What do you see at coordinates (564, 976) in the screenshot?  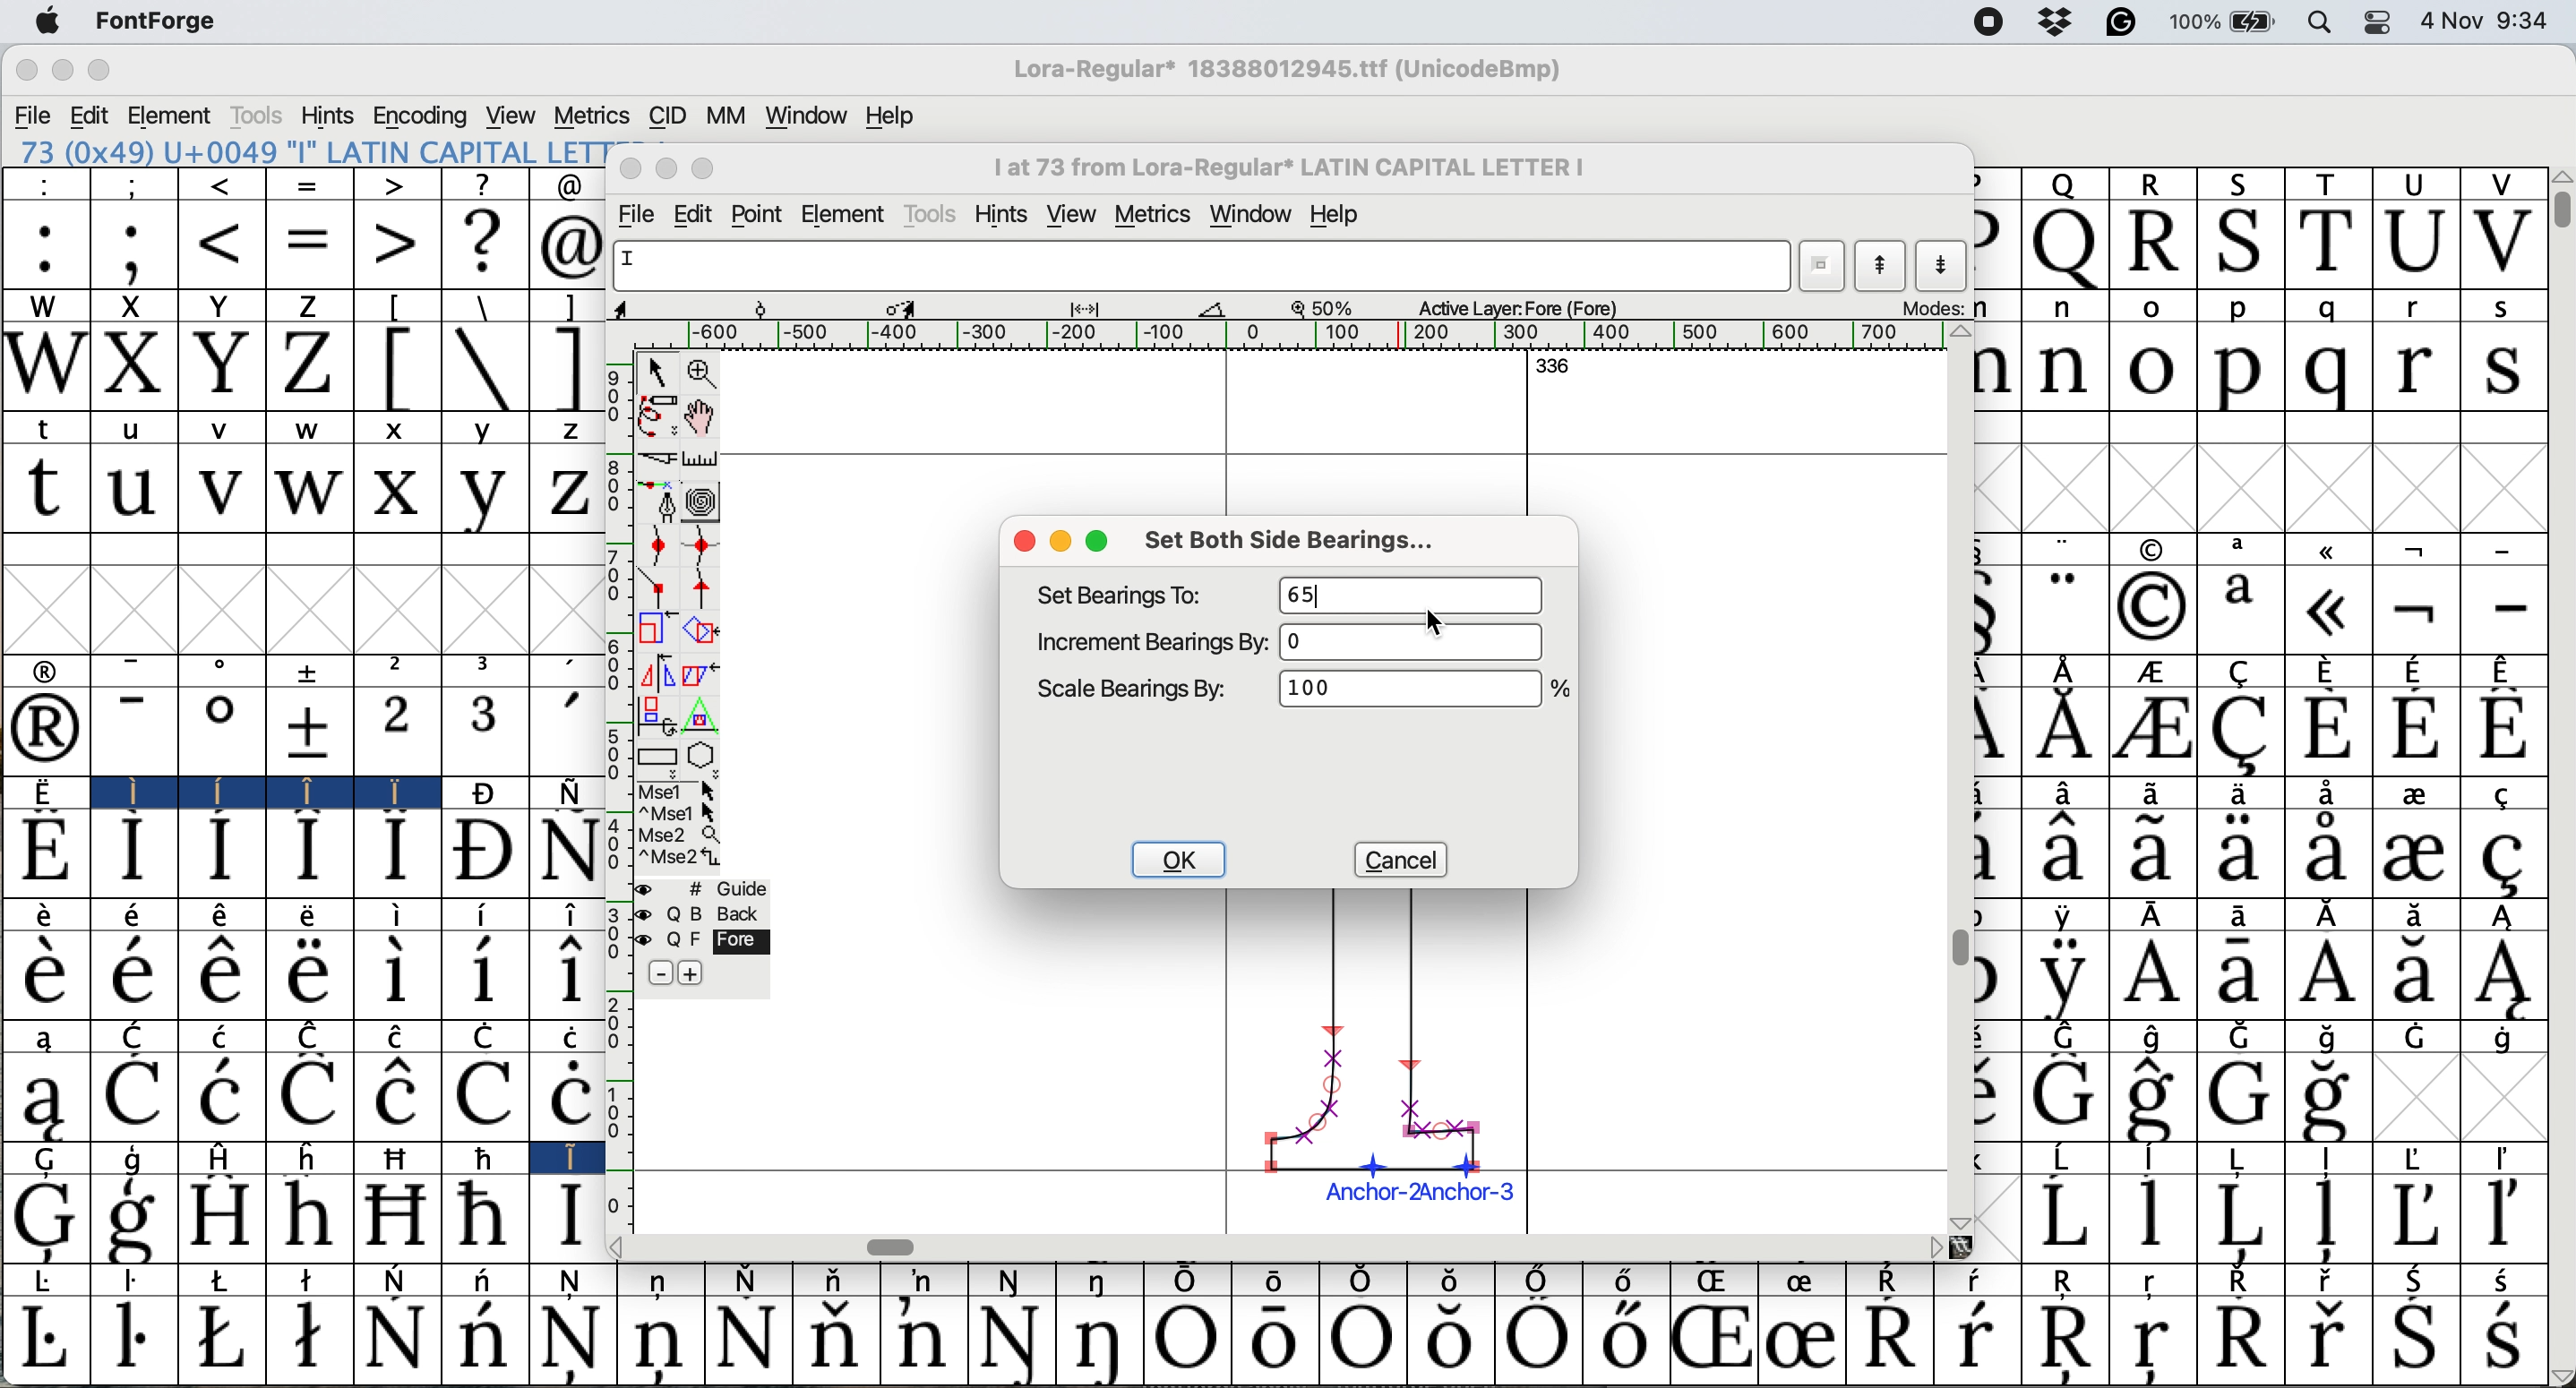 I see `Symbol` at bounding box center [564, 976].